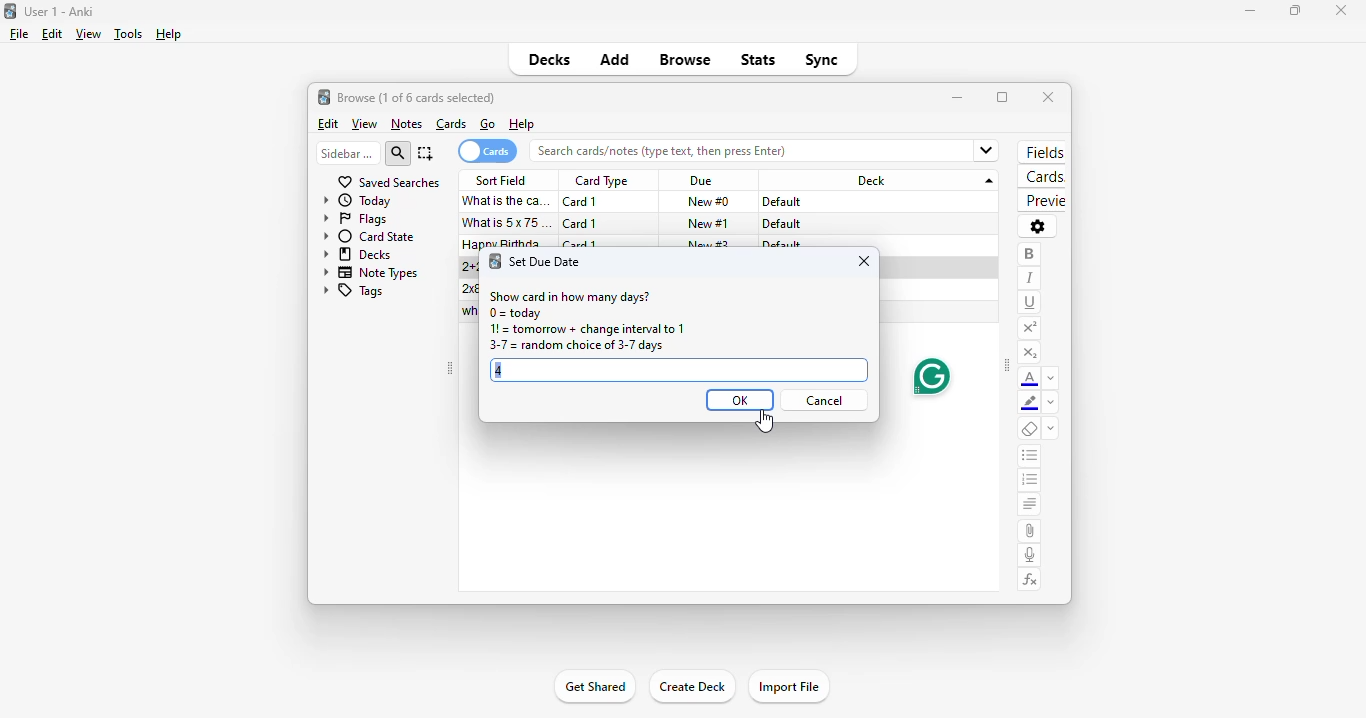  Describe the element at coordinates (581, 202) in the screenshot. I see `card 1` at that location.